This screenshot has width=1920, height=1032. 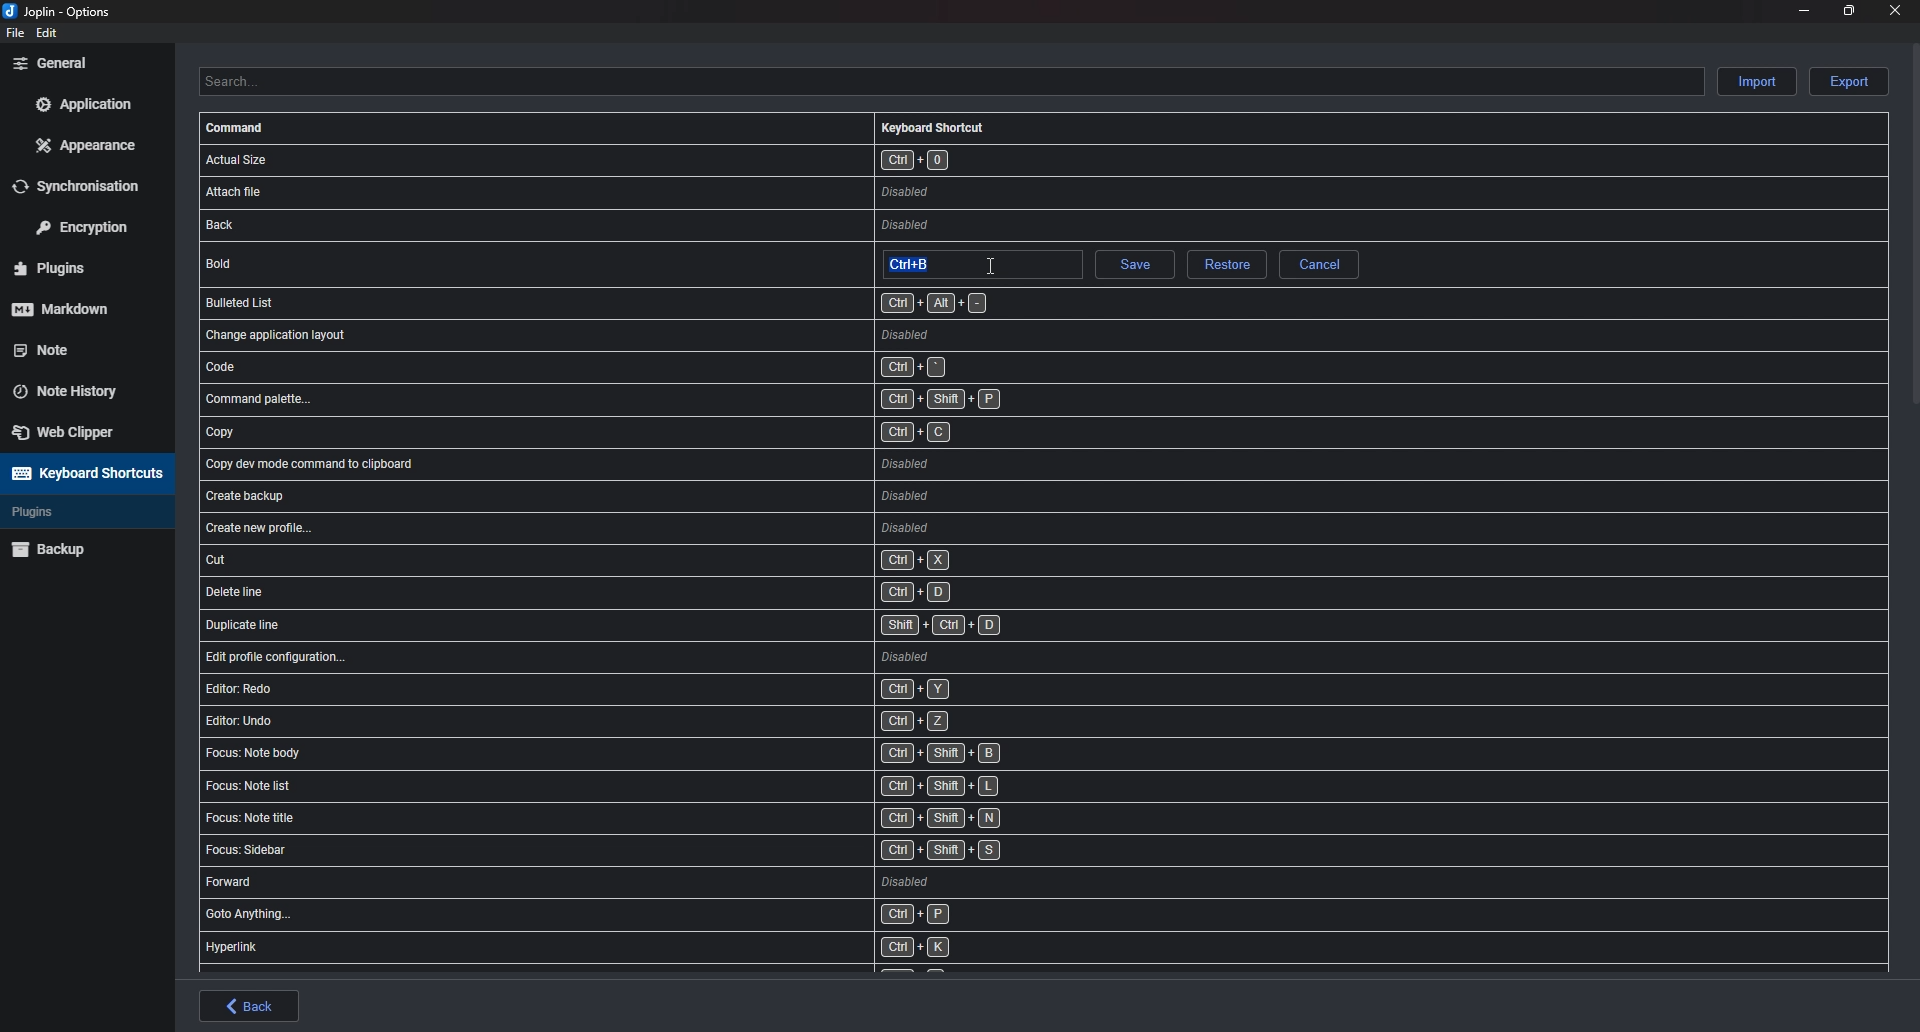 What do you see at coordinates (676, 159) in the screenshot?
I see `shortcut` at bounding box center [676, 159].